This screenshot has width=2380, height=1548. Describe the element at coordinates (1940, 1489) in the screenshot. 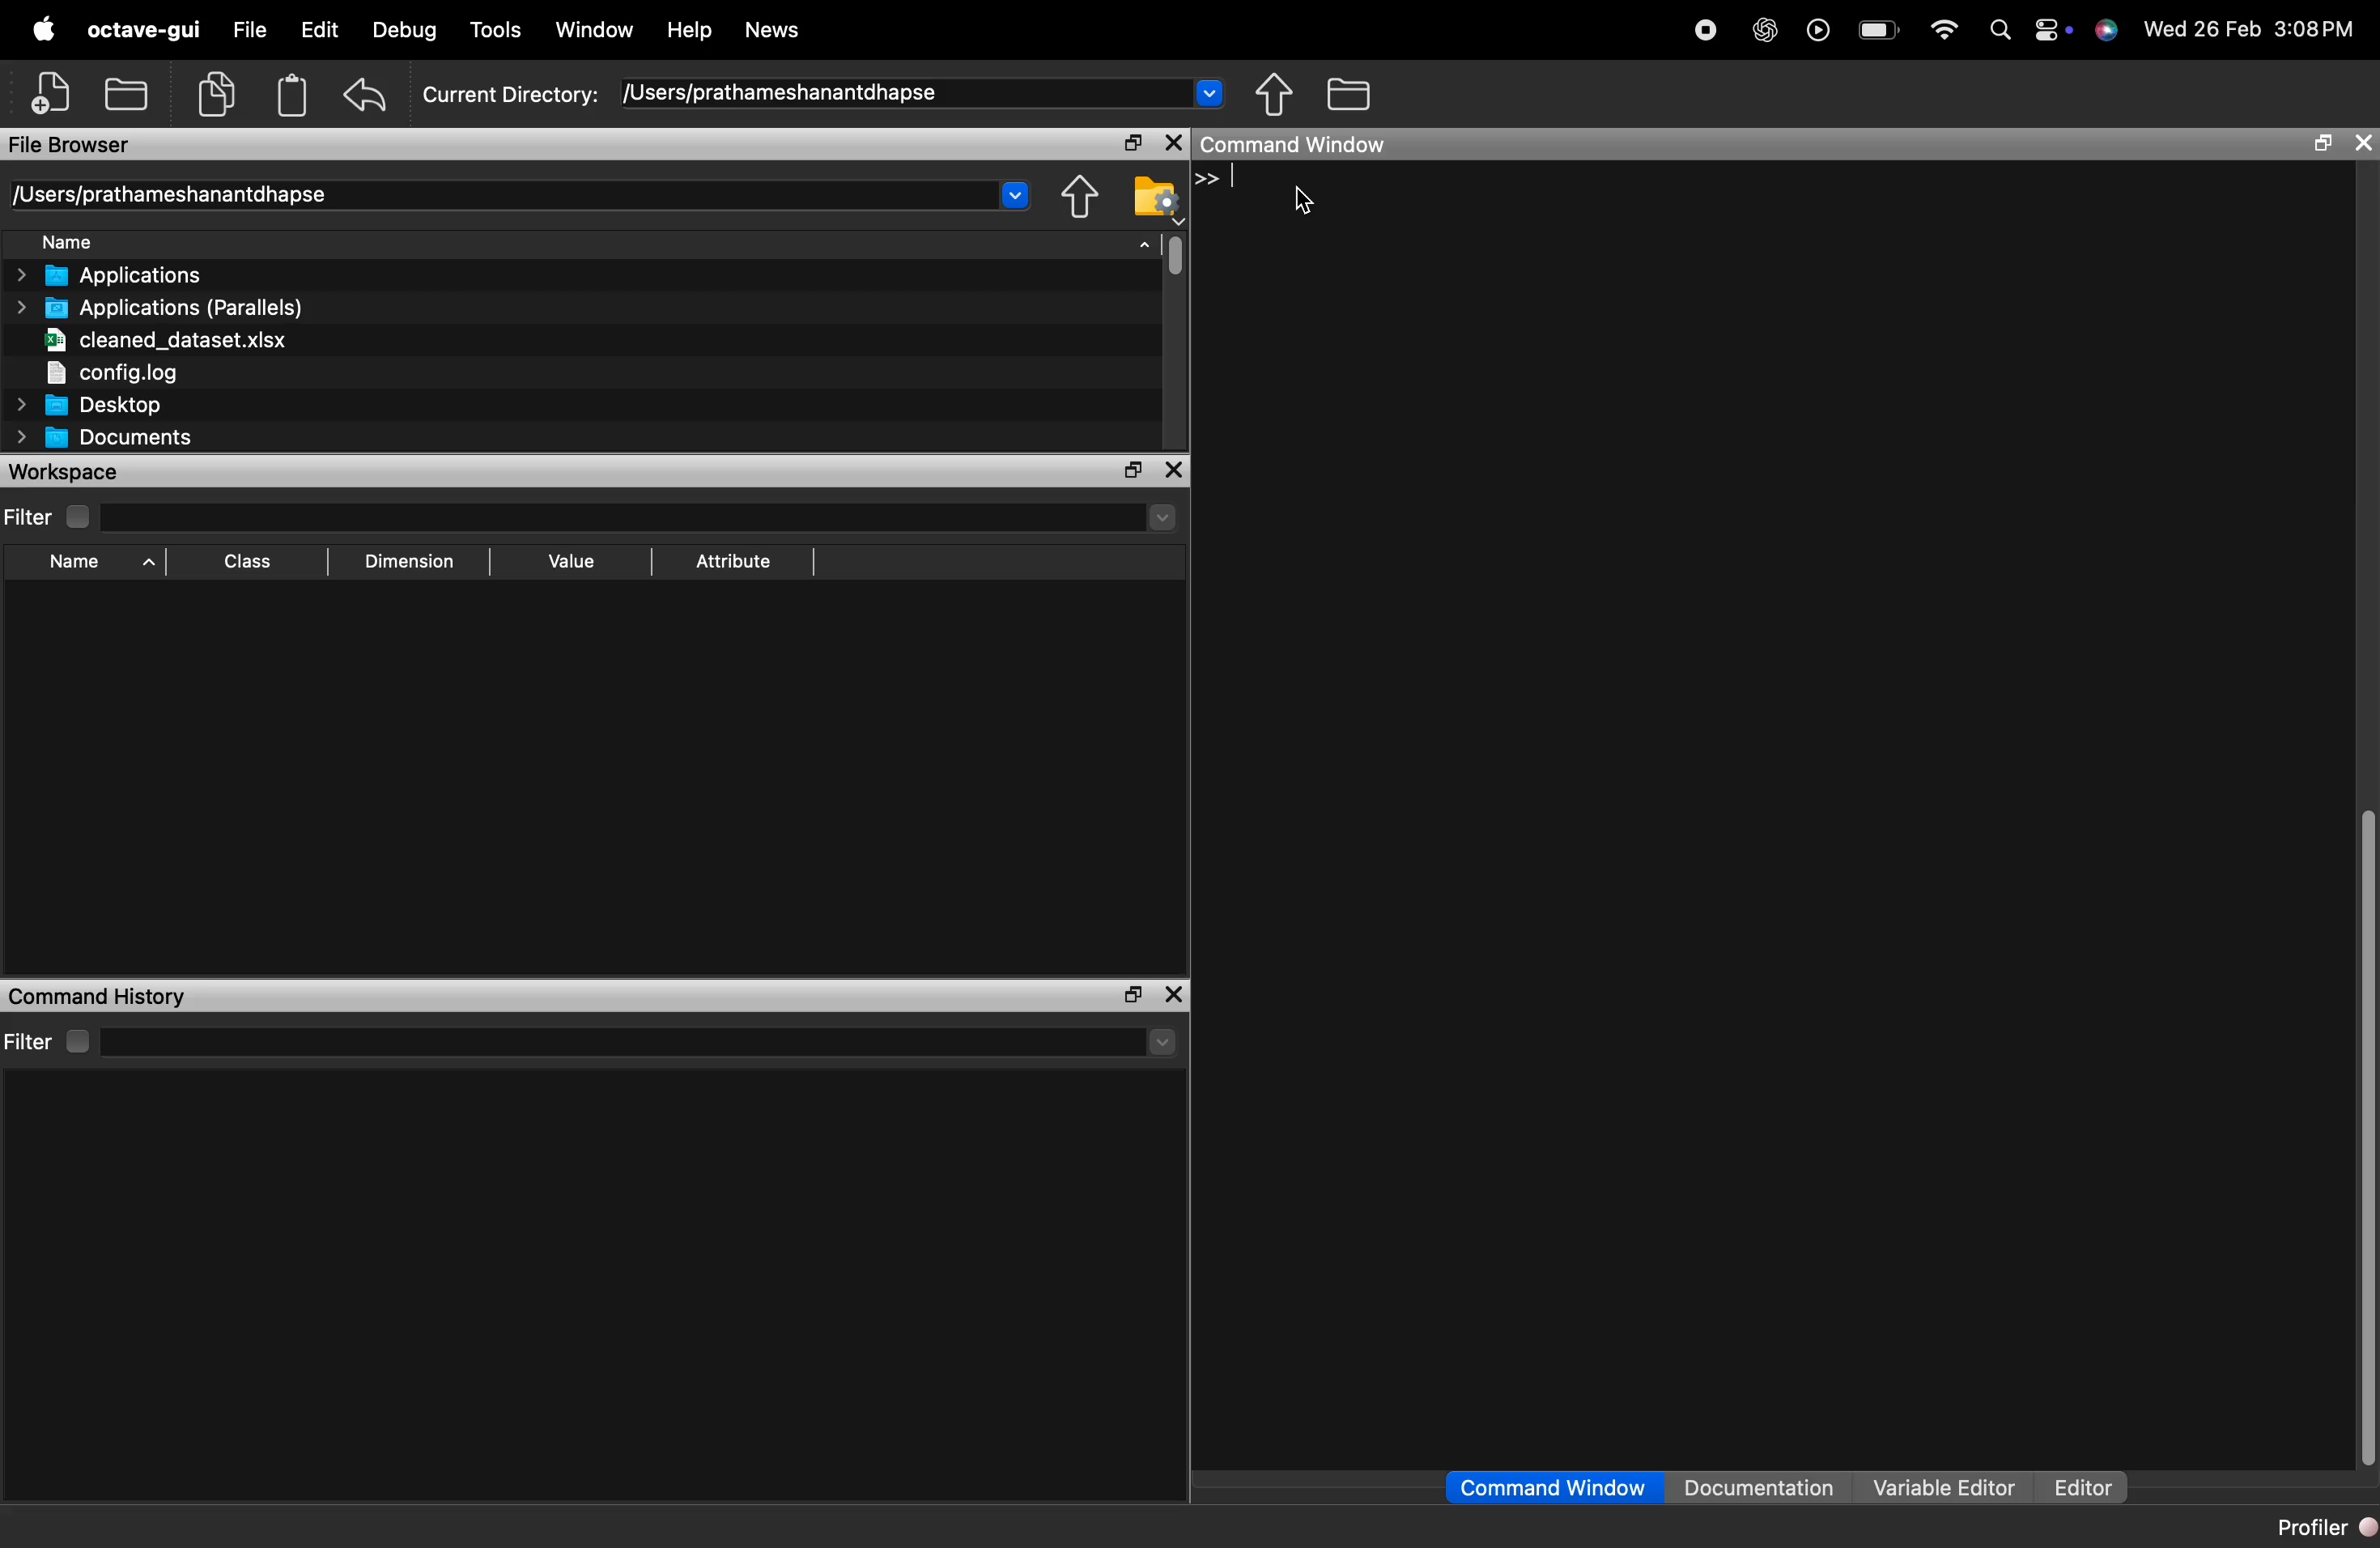

I see `Variable Editor` at that location.